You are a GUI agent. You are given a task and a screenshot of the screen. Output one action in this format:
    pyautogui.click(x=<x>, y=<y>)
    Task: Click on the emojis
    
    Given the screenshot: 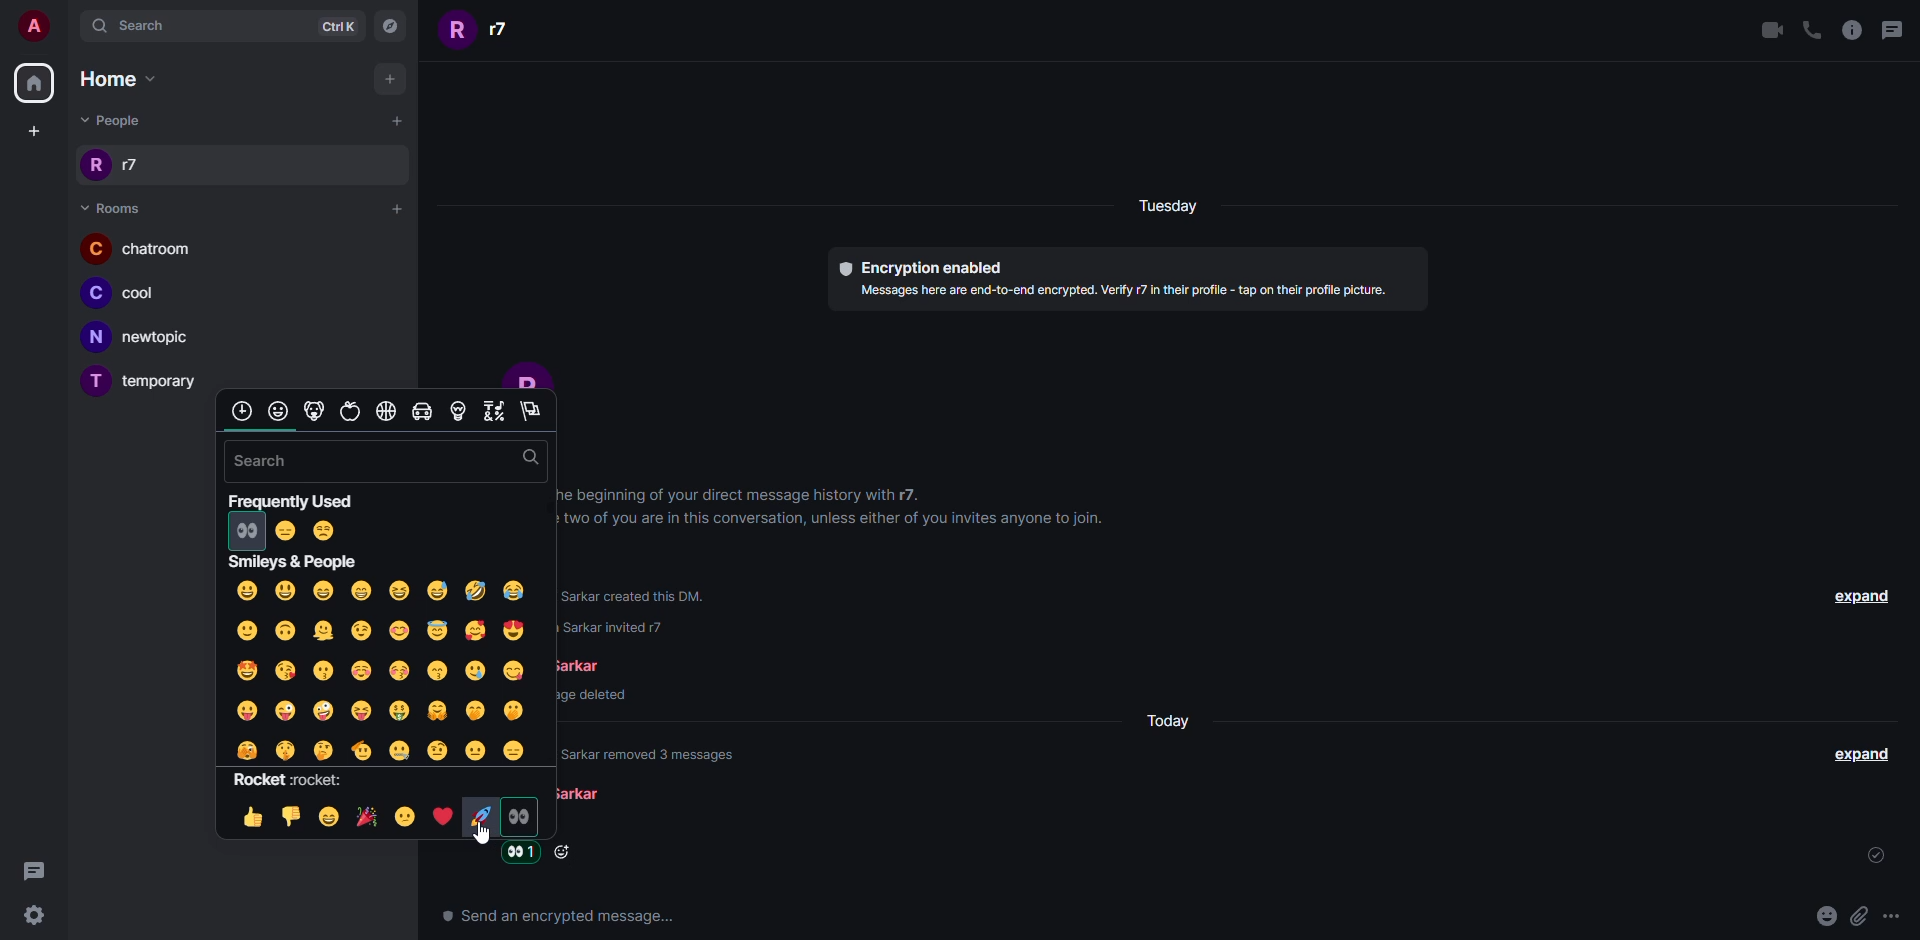 What is the action you would take?
    pyautogui.click(x=387, y=672)
    